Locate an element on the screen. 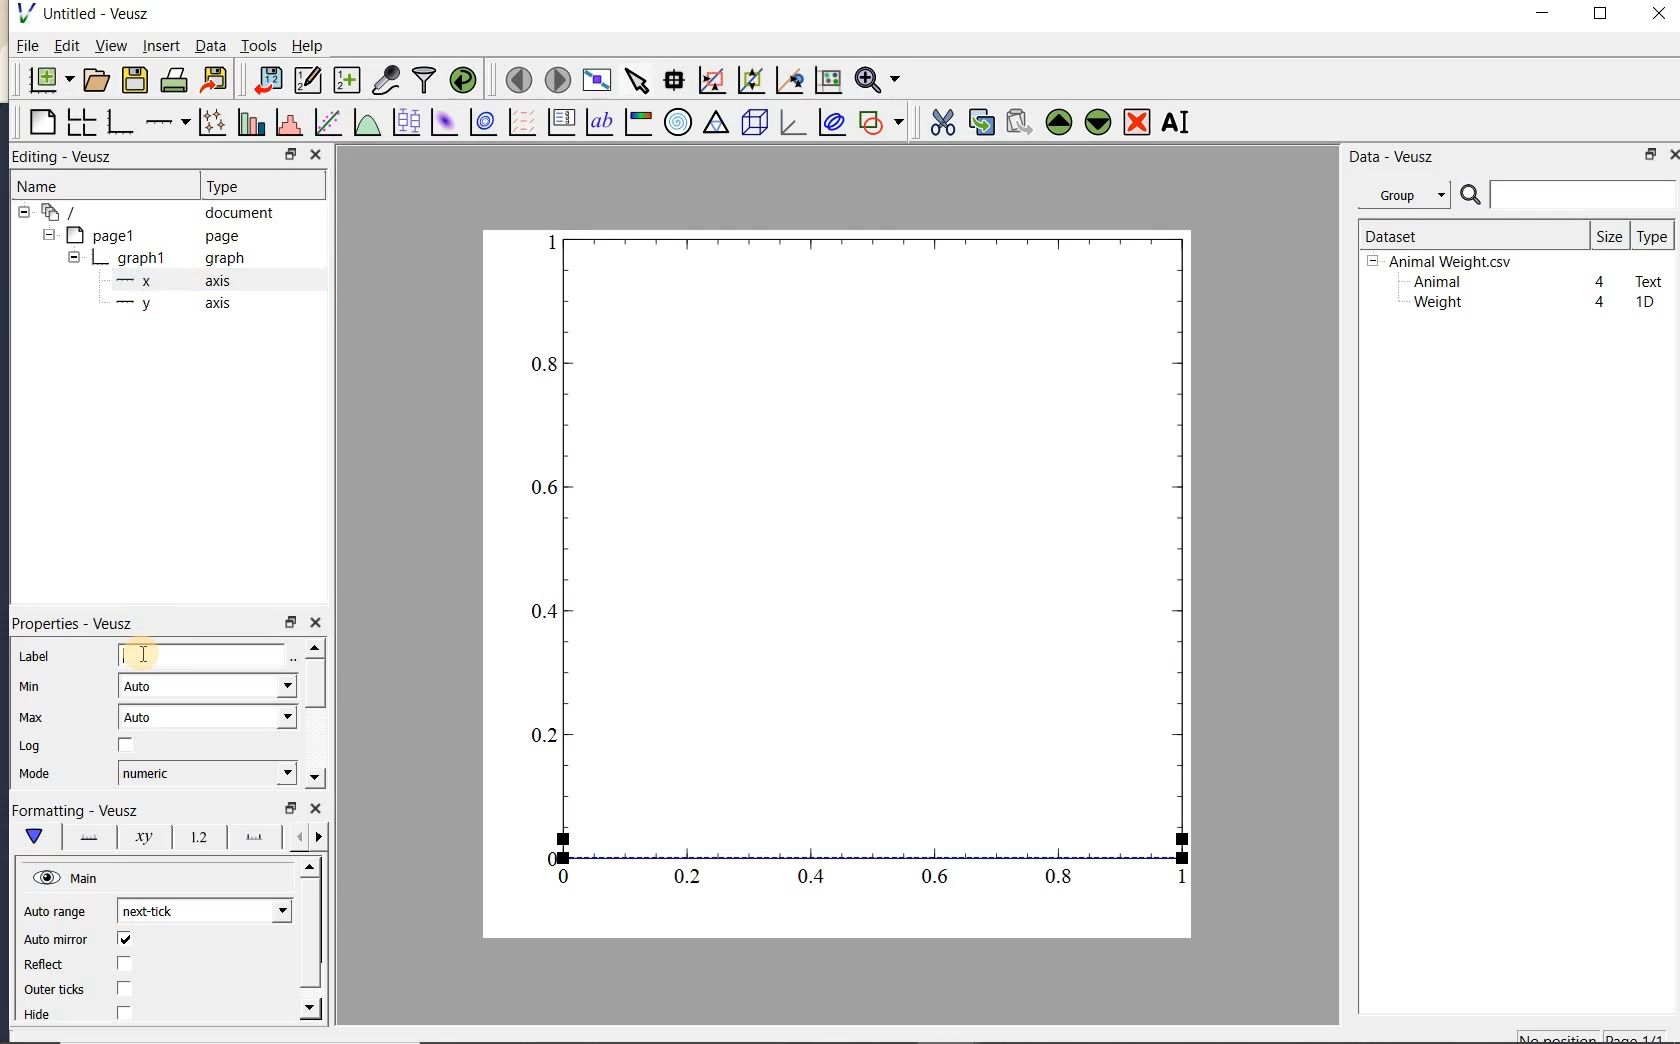  Untitled-Veusz is located at coordinates (89, 14).